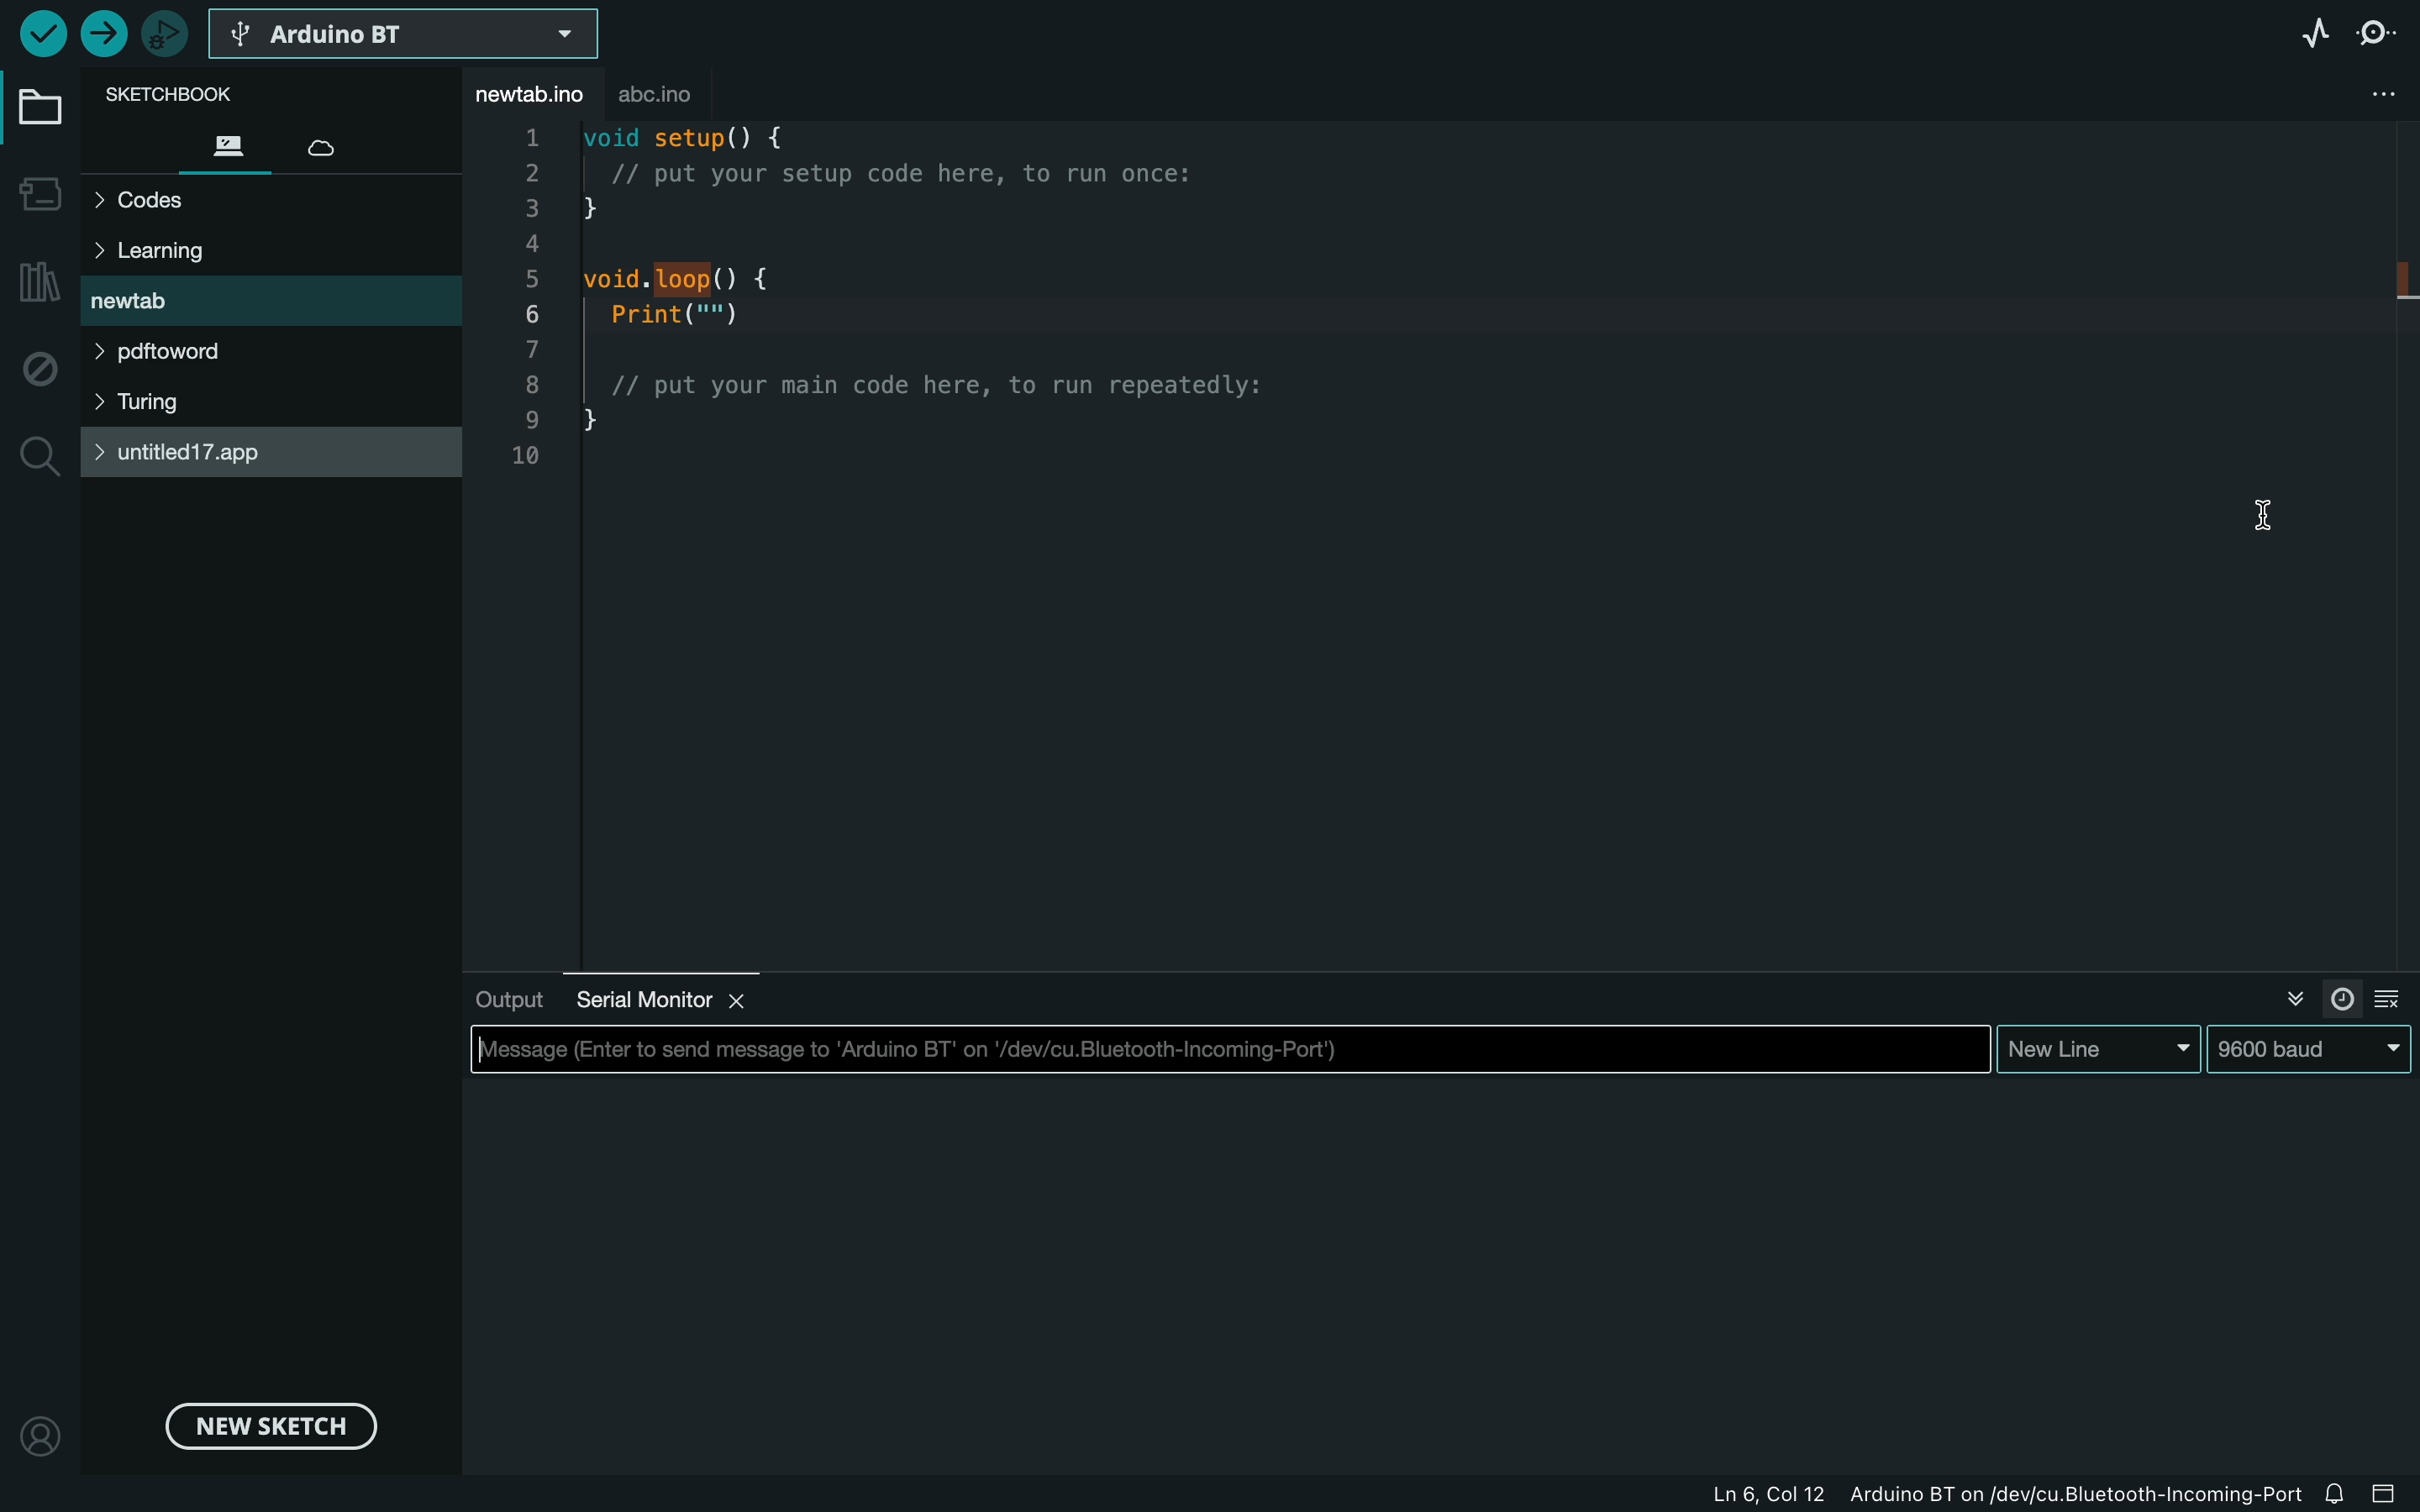 Image resolution: width=2420 pixels, height=1512 pixels. I want to click on serial monitor, so click(688, 999).